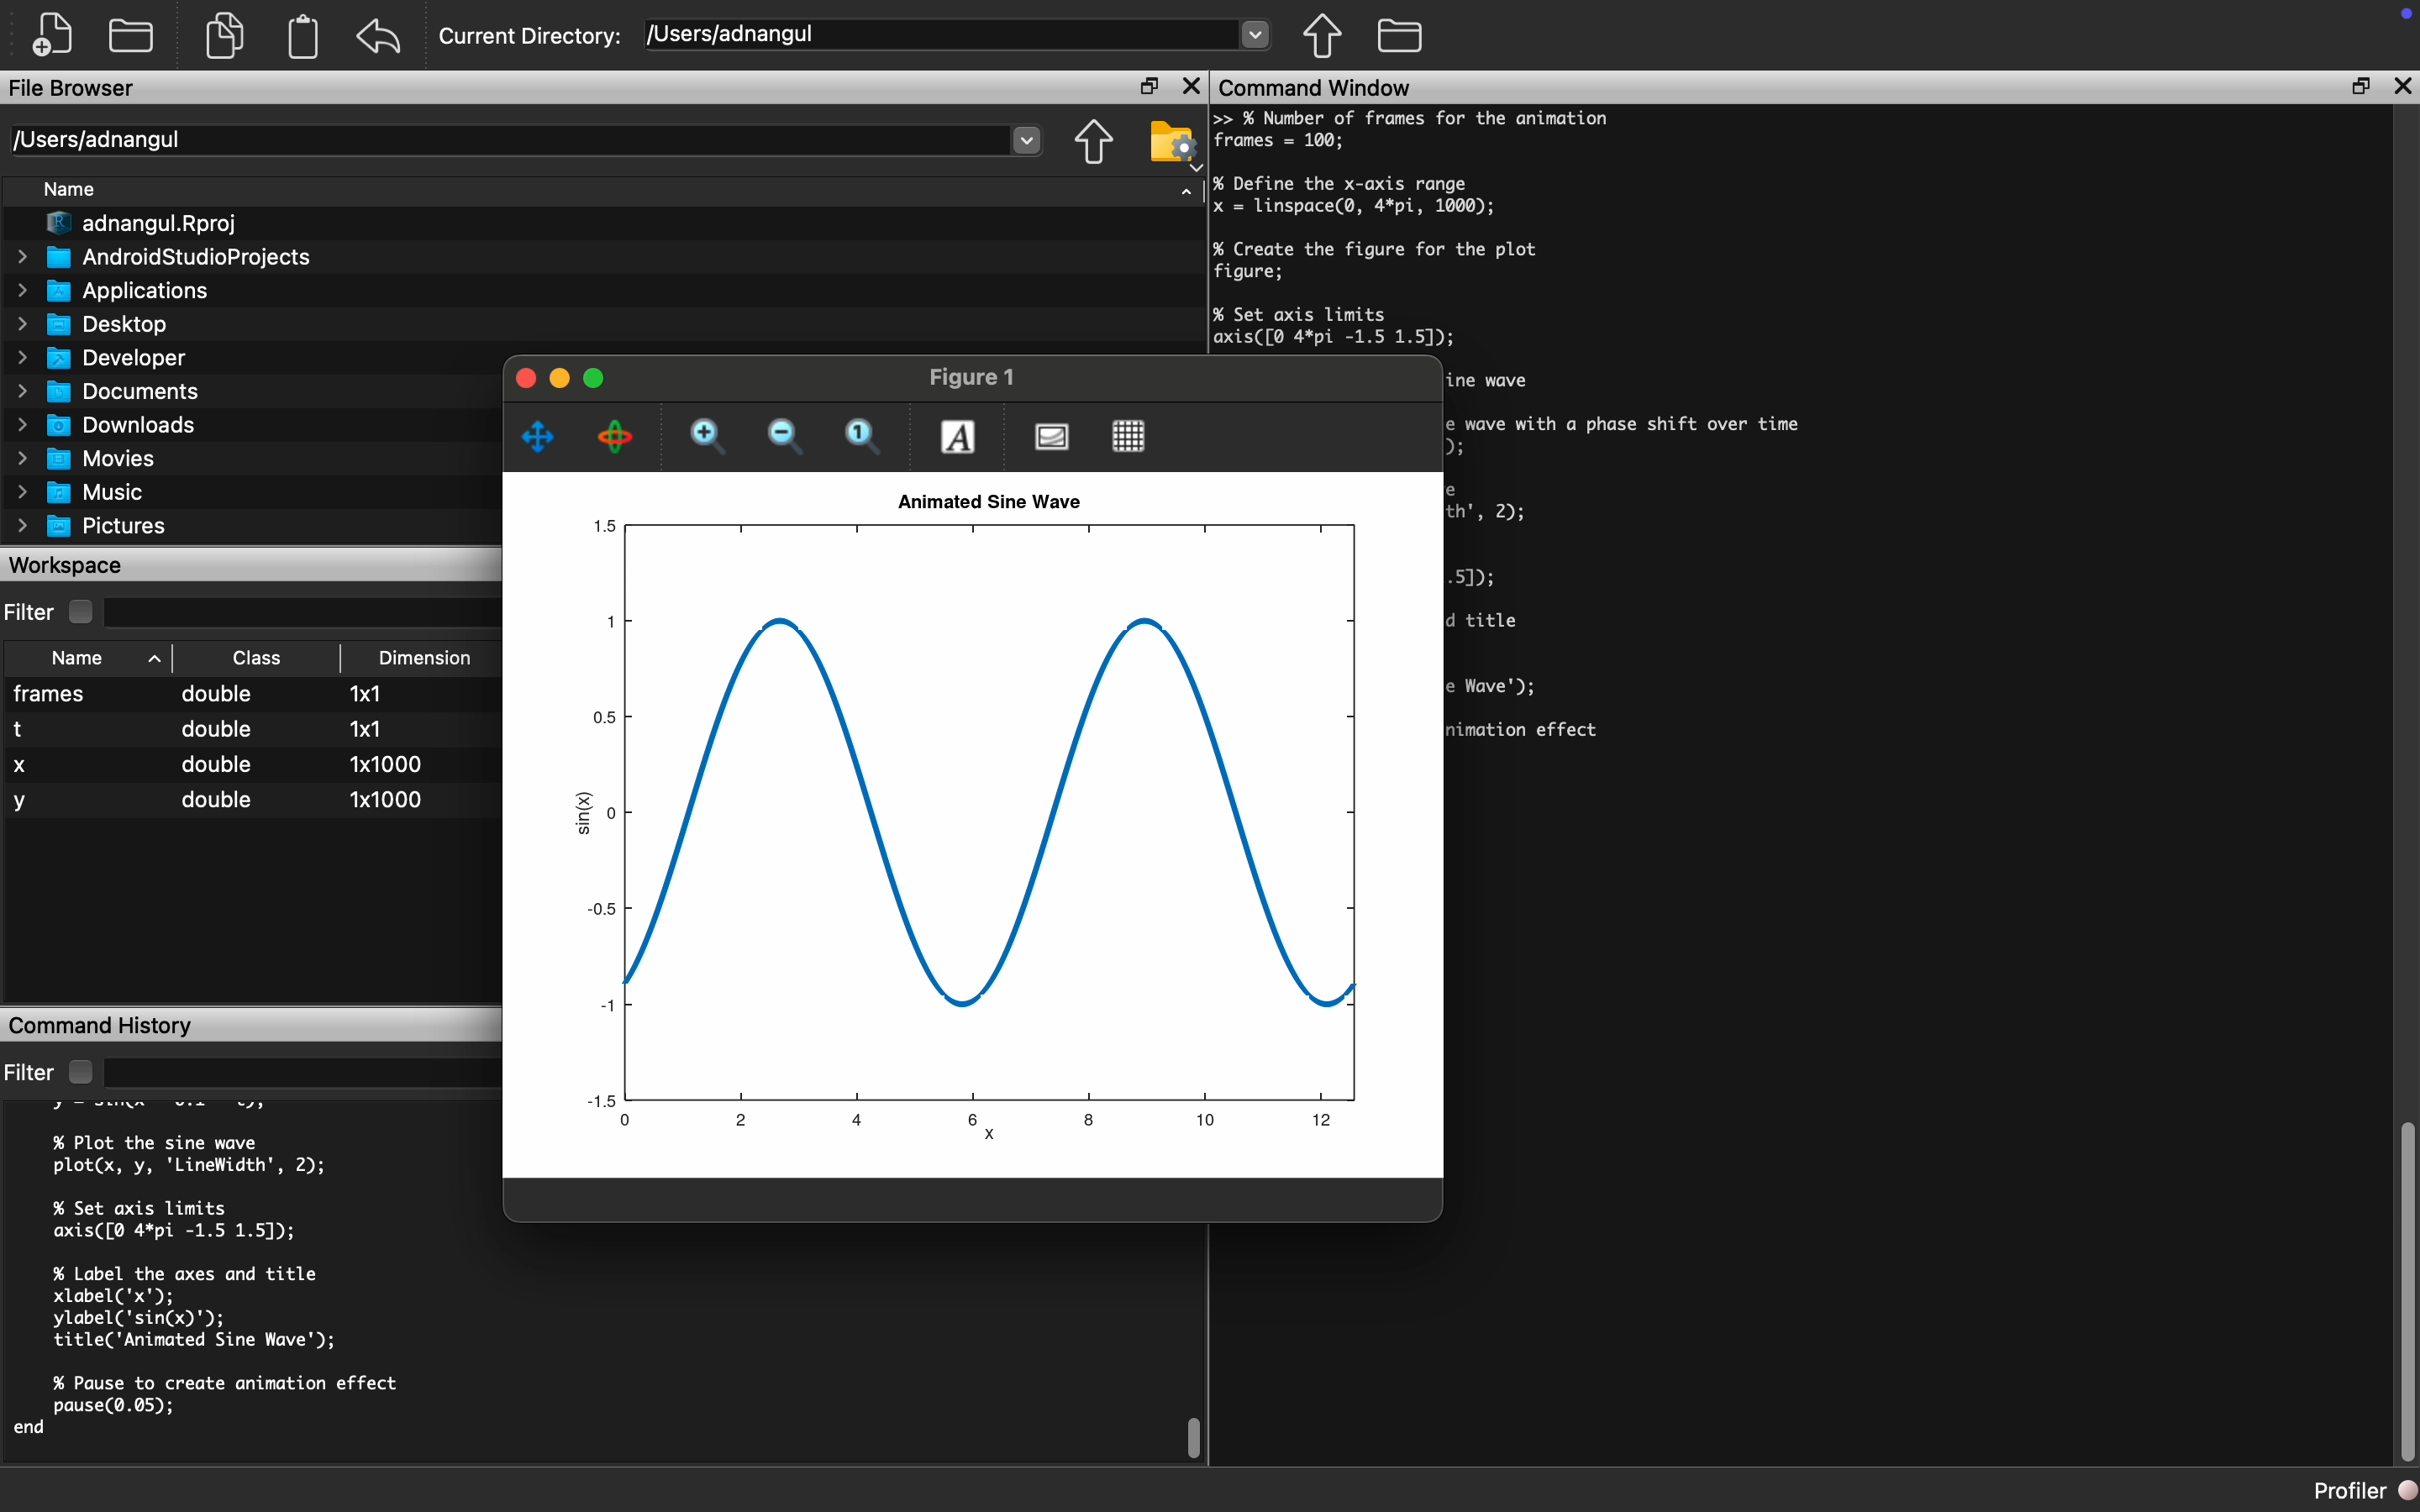  I want to click on Name, so click(78, 658).